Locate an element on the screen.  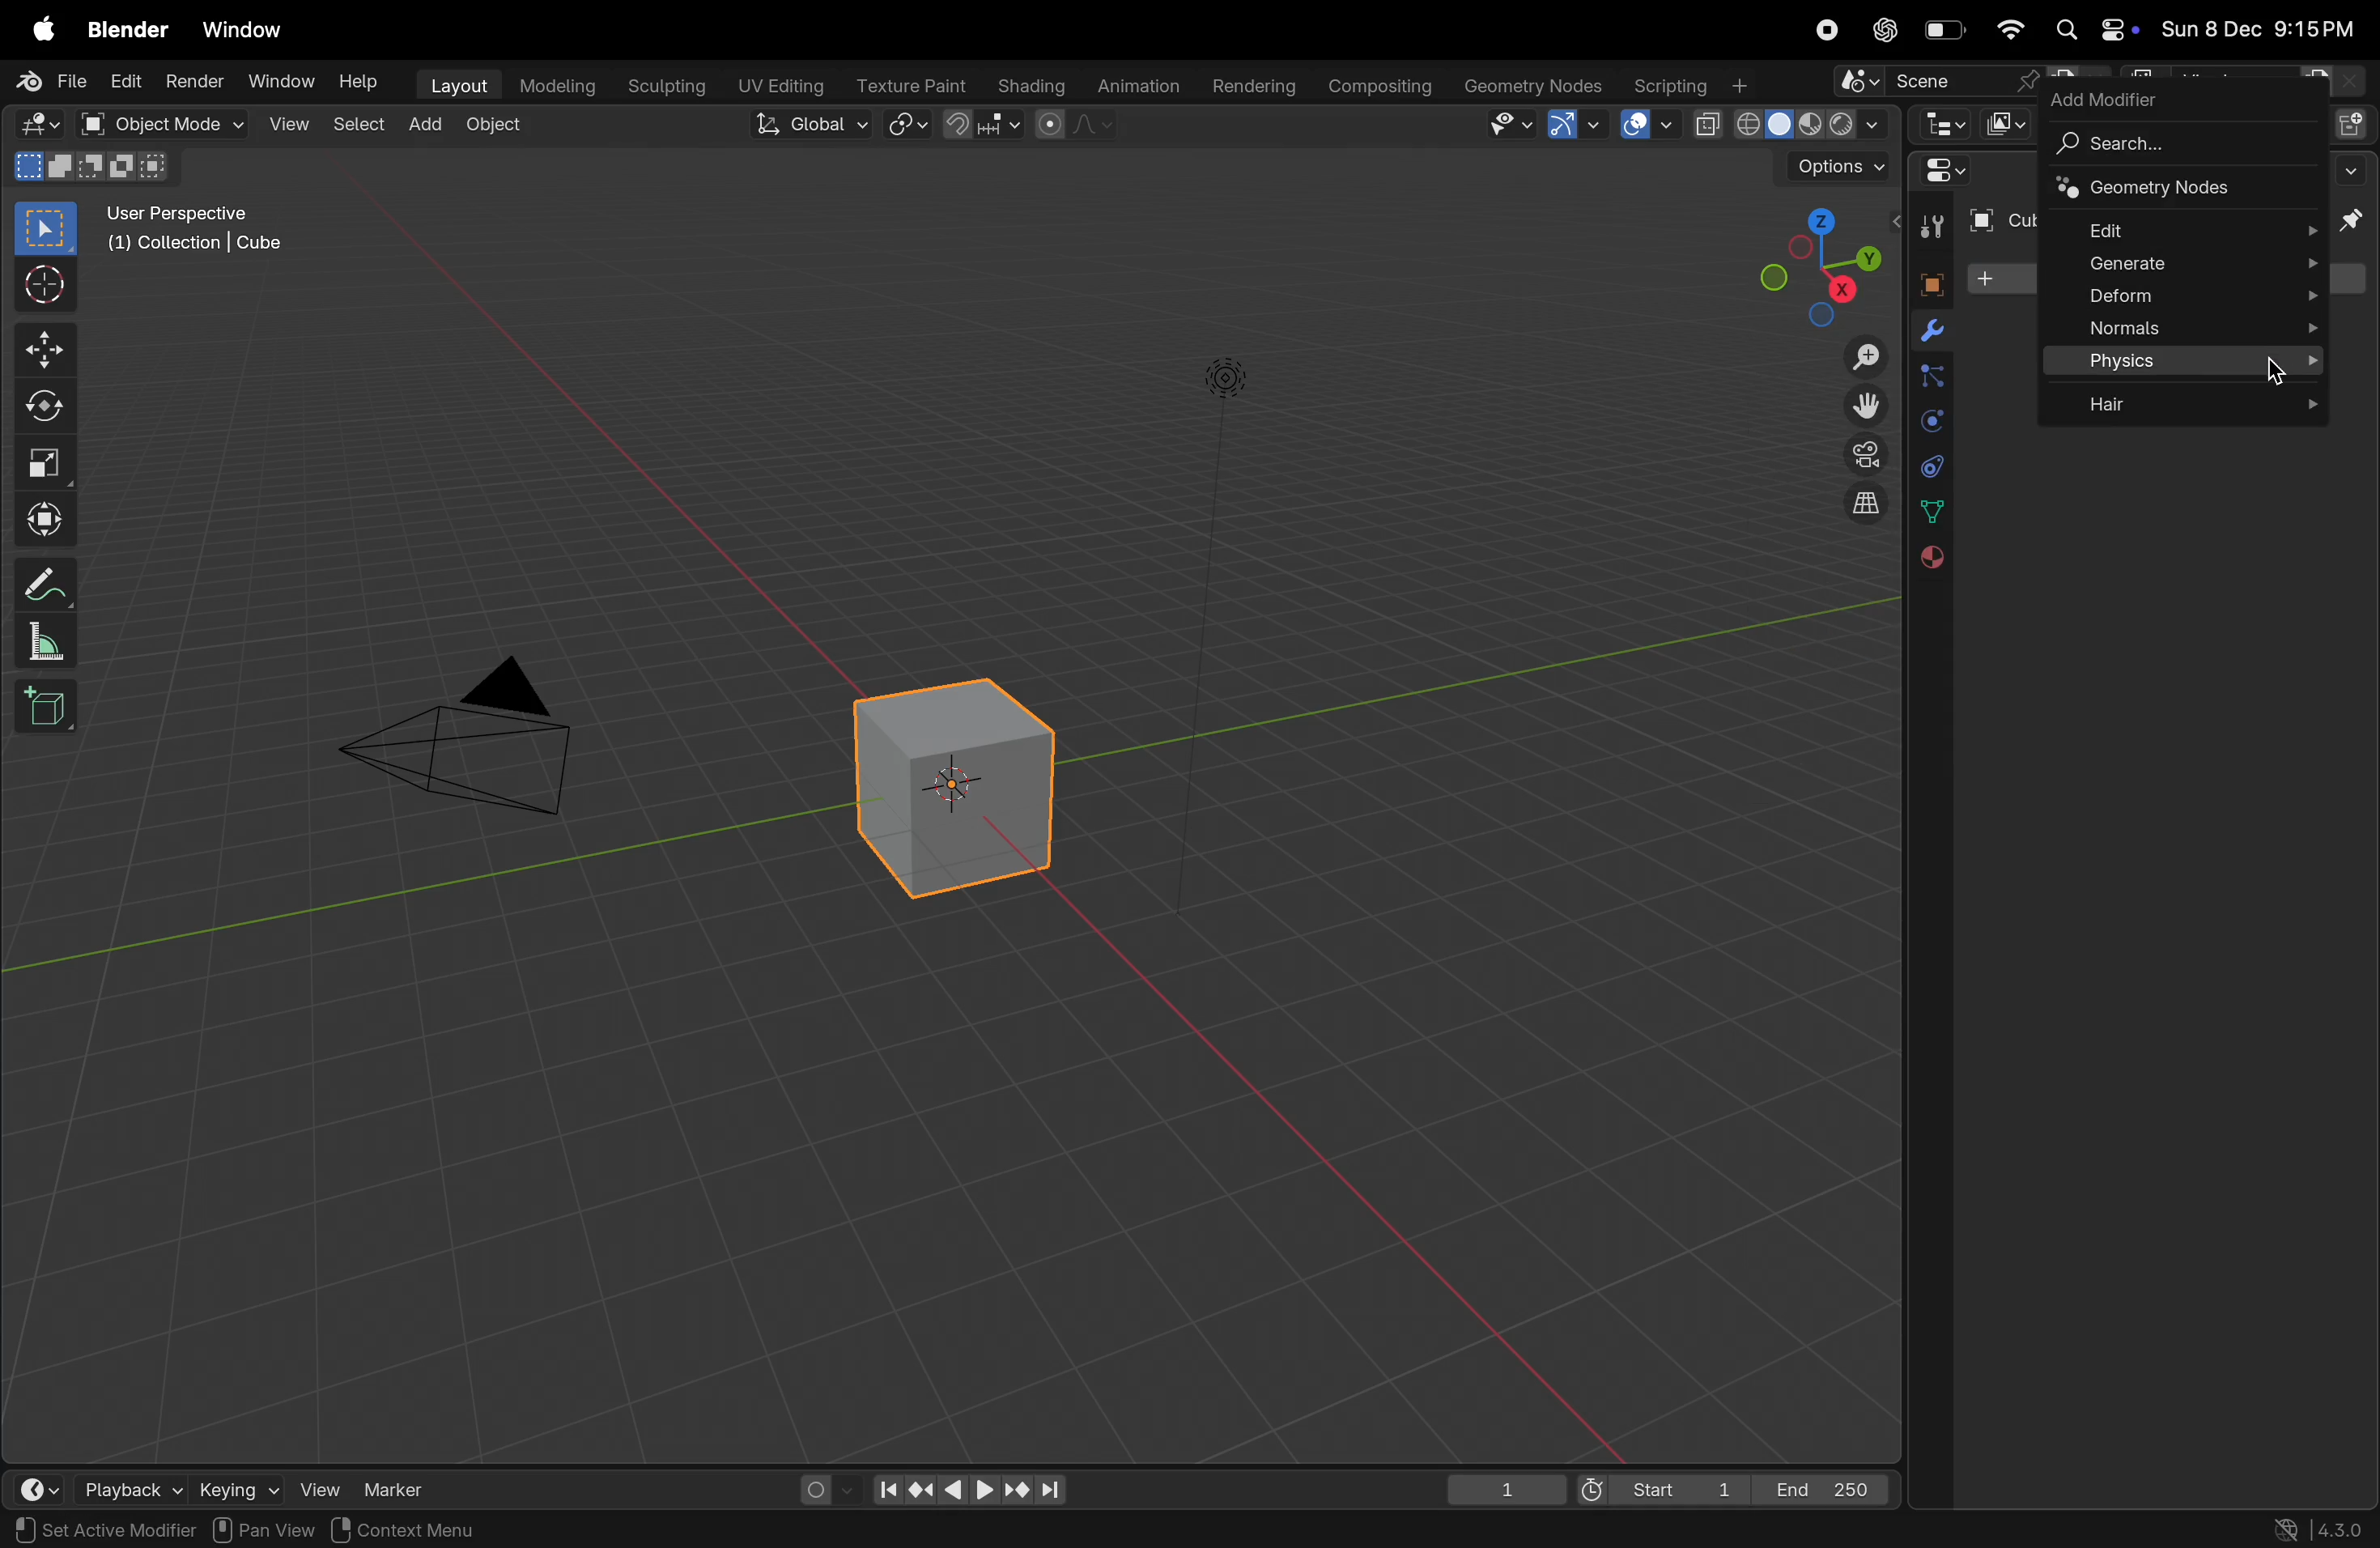
view points is located at coordinates (1817, 263).